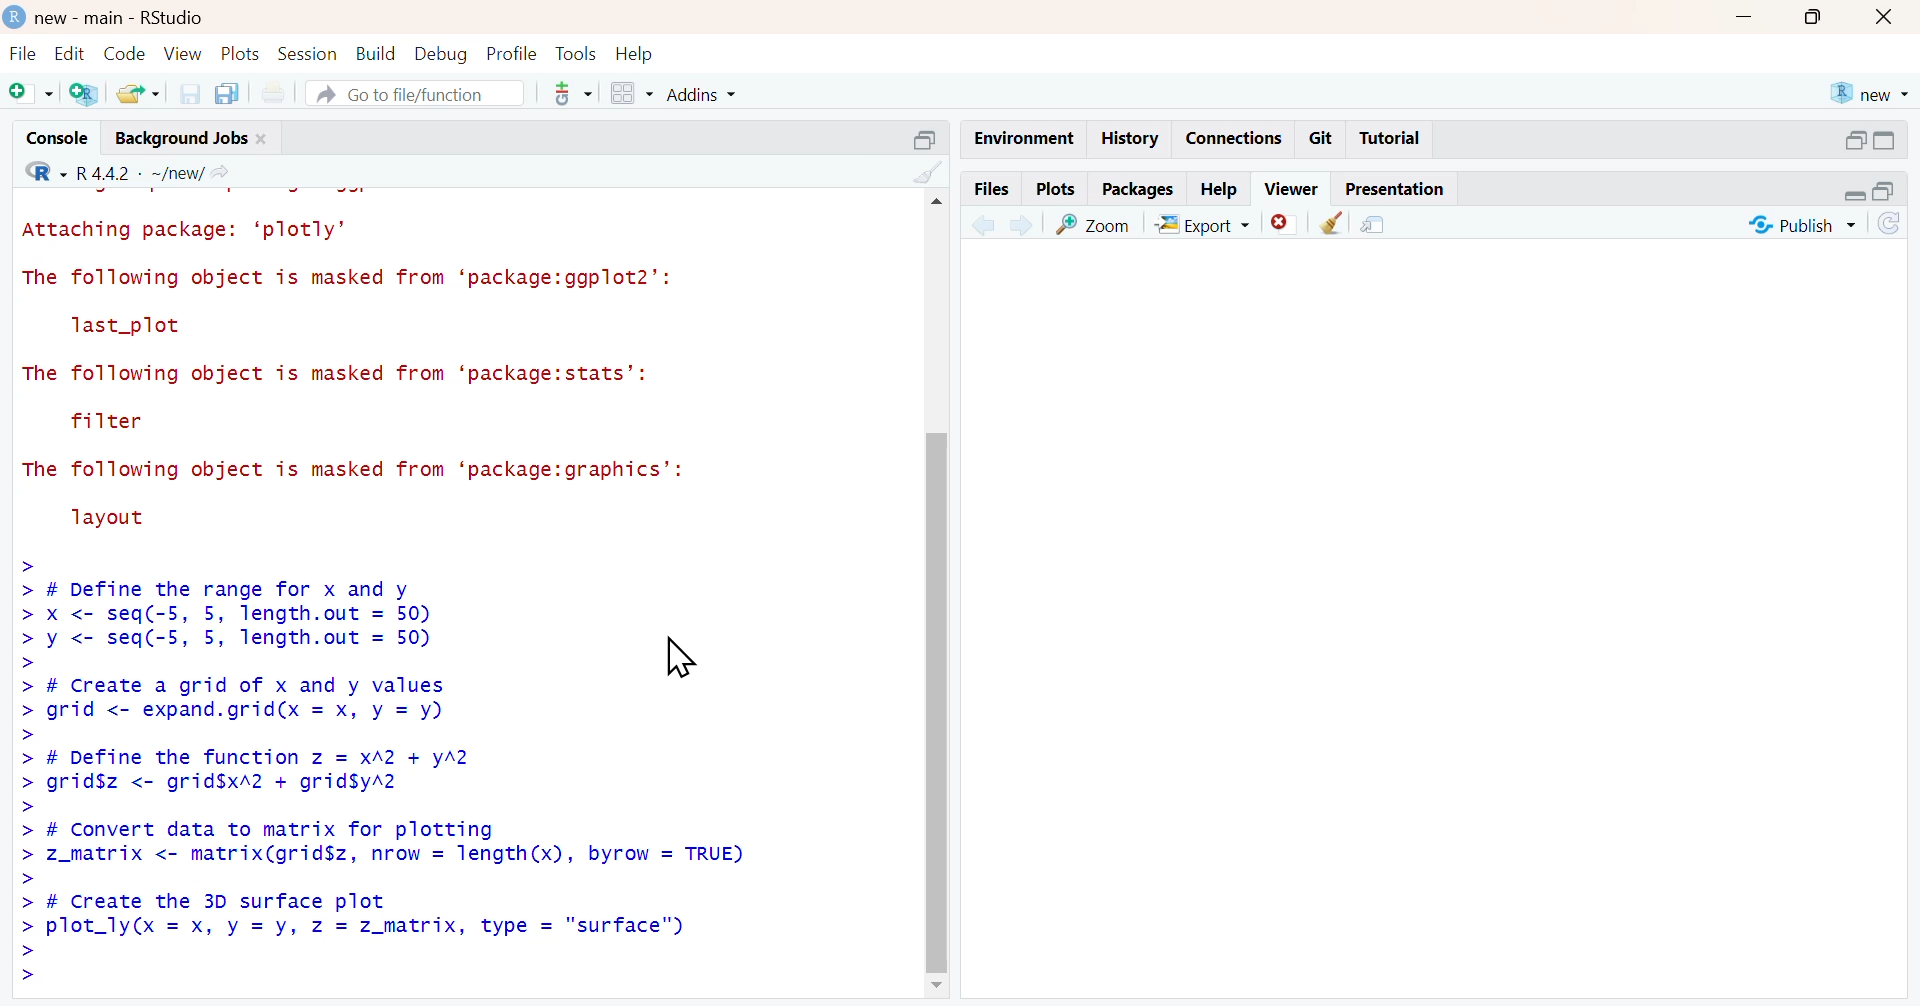 Image resolution: width=1920 pixels, height=1006 pixels. I want to click on maximize, so click(1897, 140).